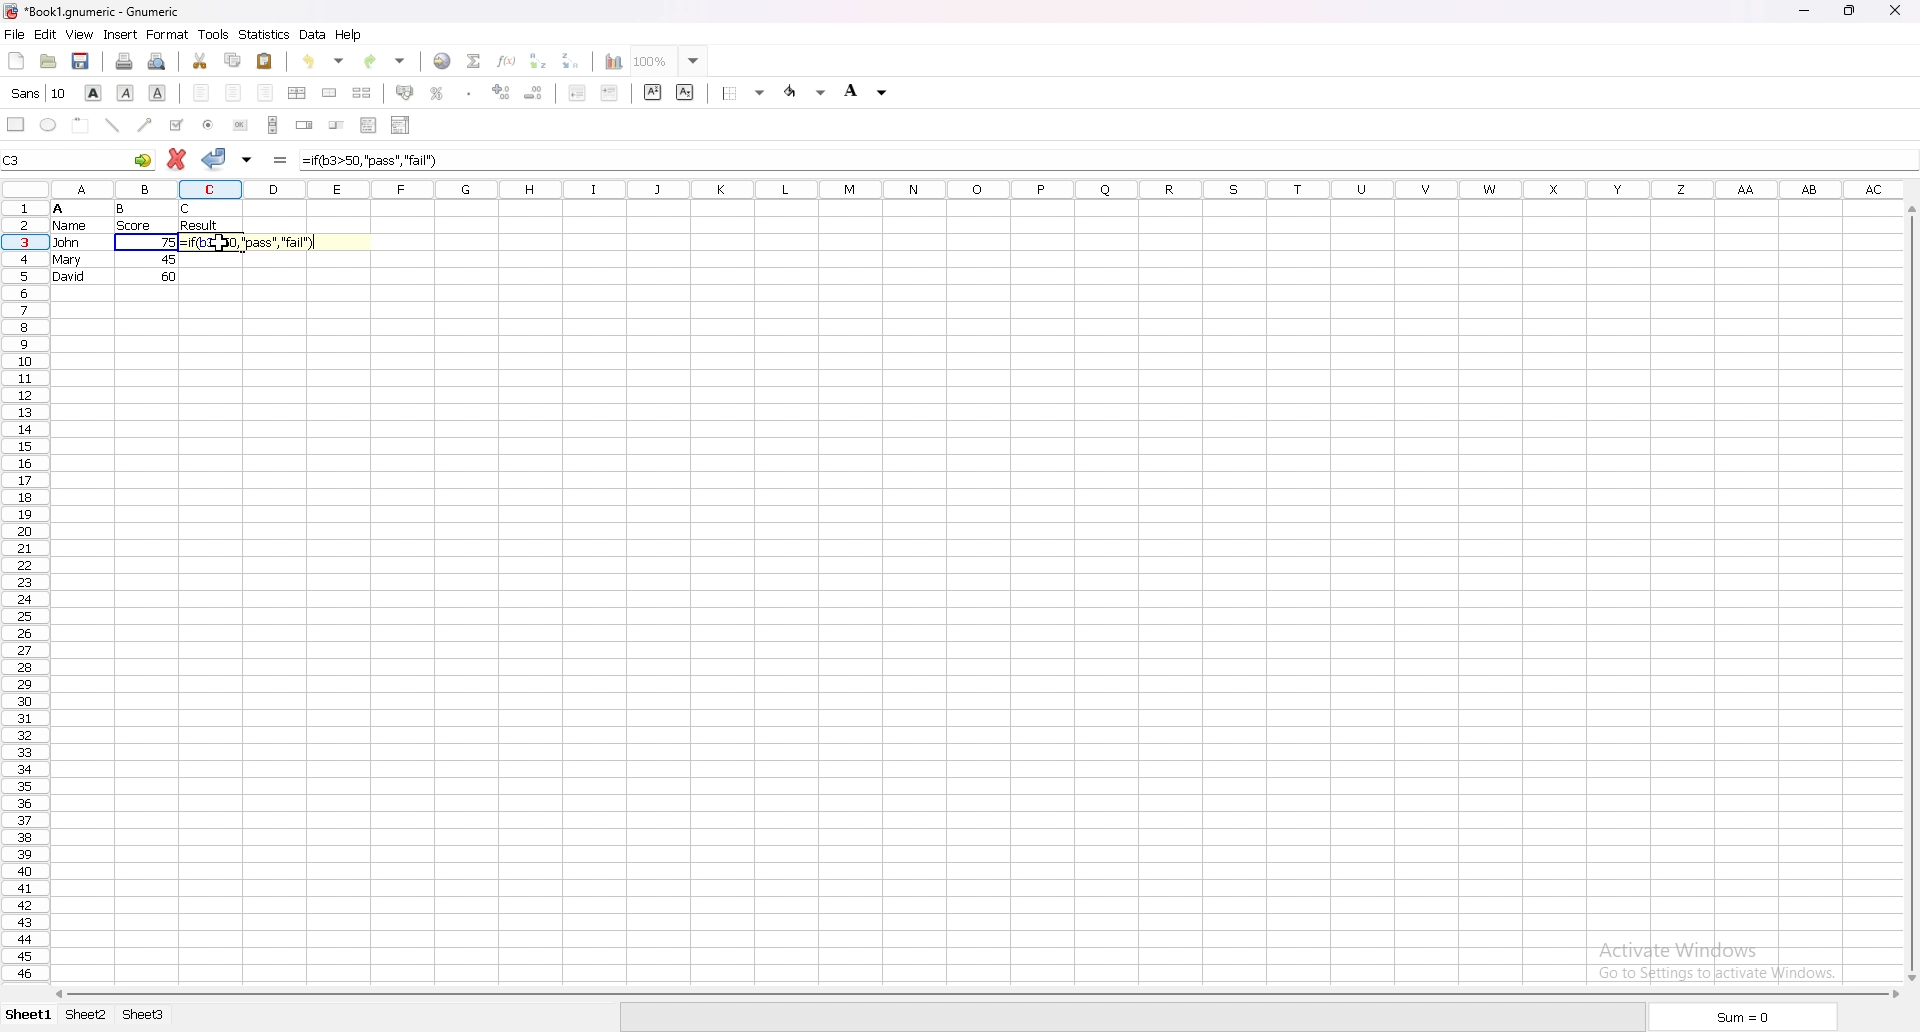  I want to click on sort ascending, so click(538, 61).